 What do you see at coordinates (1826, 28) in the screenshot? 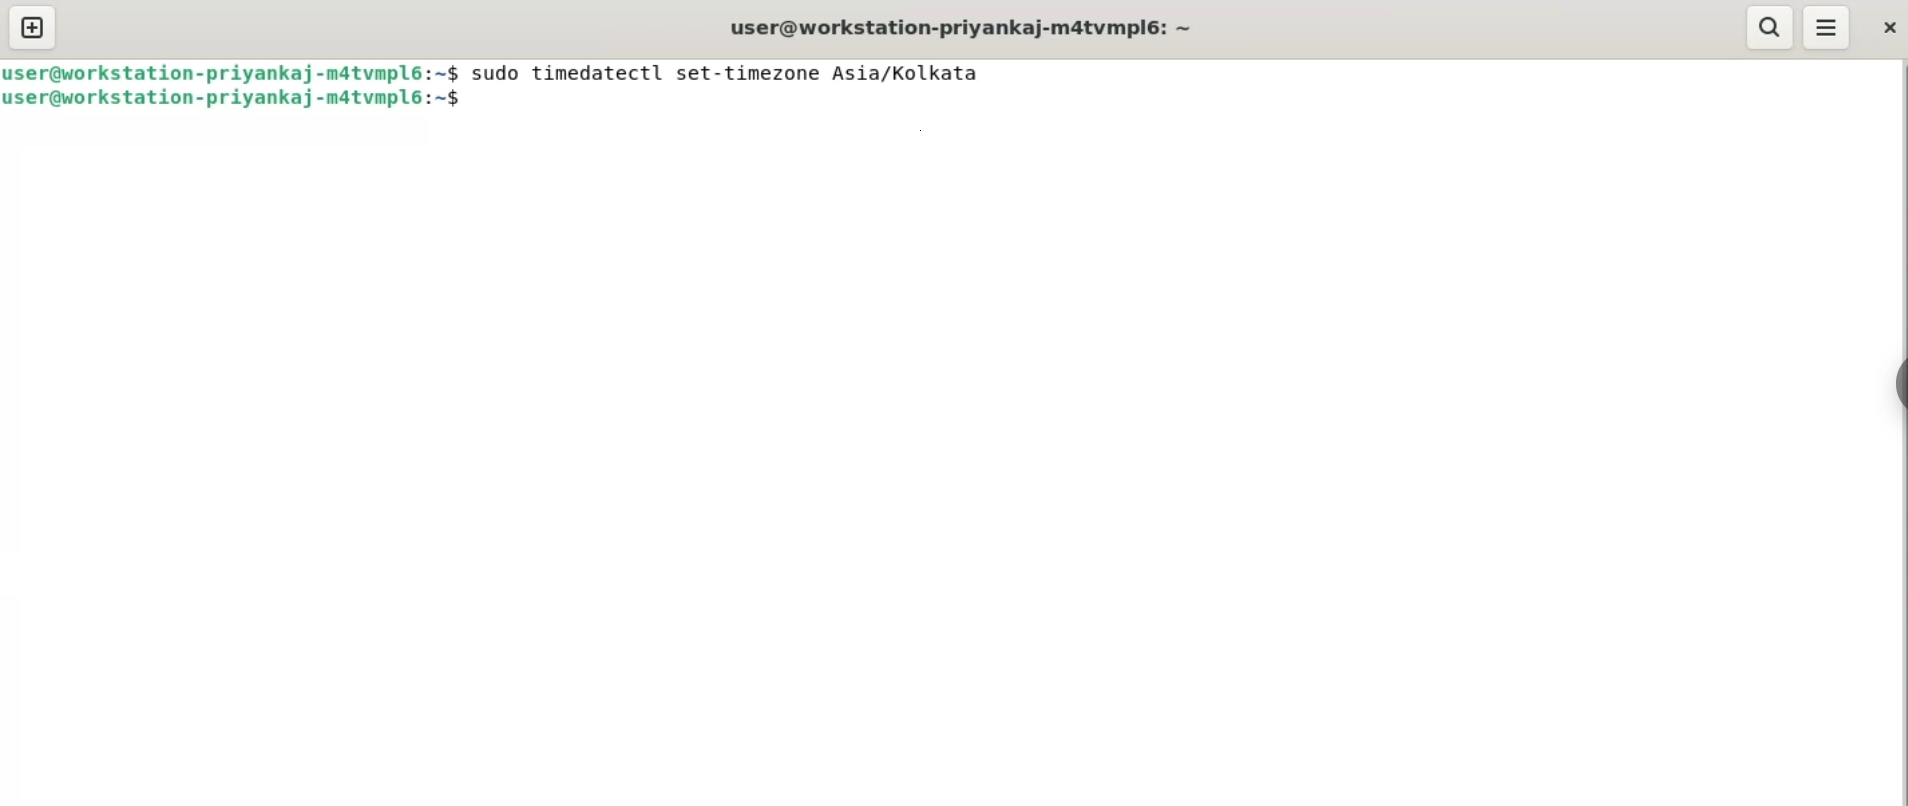
I see `menu` at bounding box center [1826, 28].